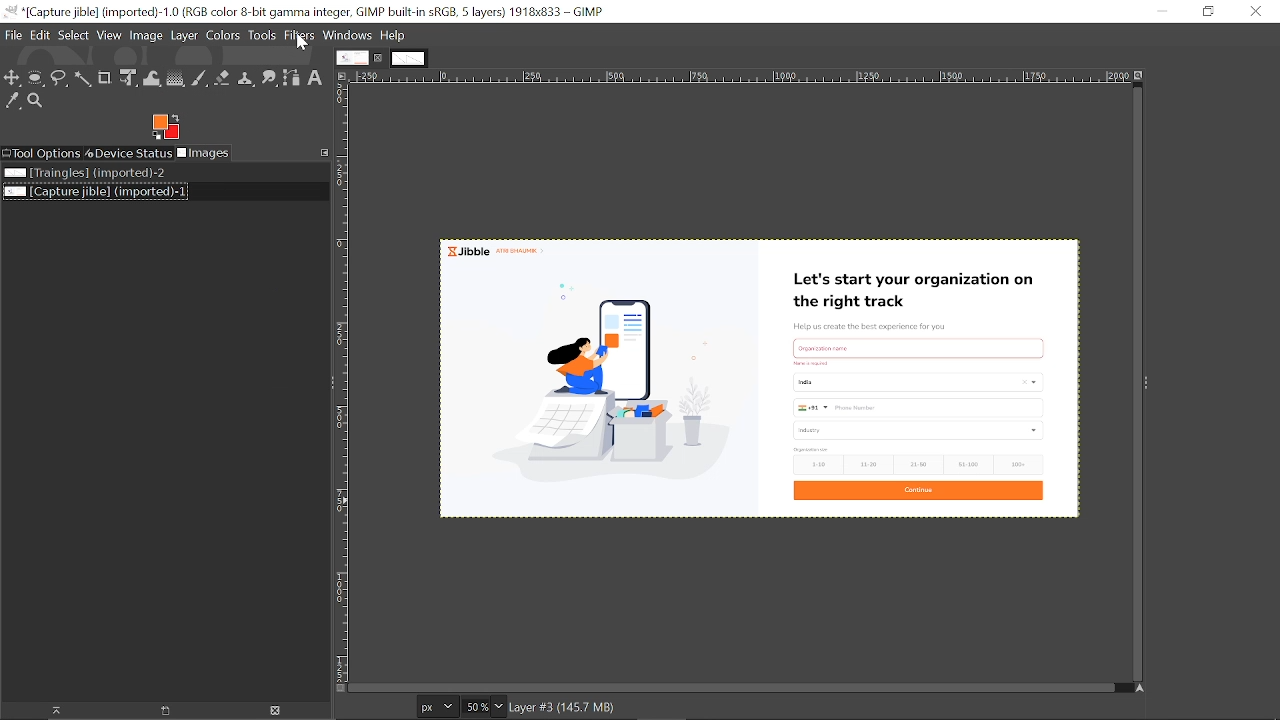 This screenshot has height=720, width=1280. Describe the element at coordinates (146, 37) in the screenshot. I see `Image` at that location.